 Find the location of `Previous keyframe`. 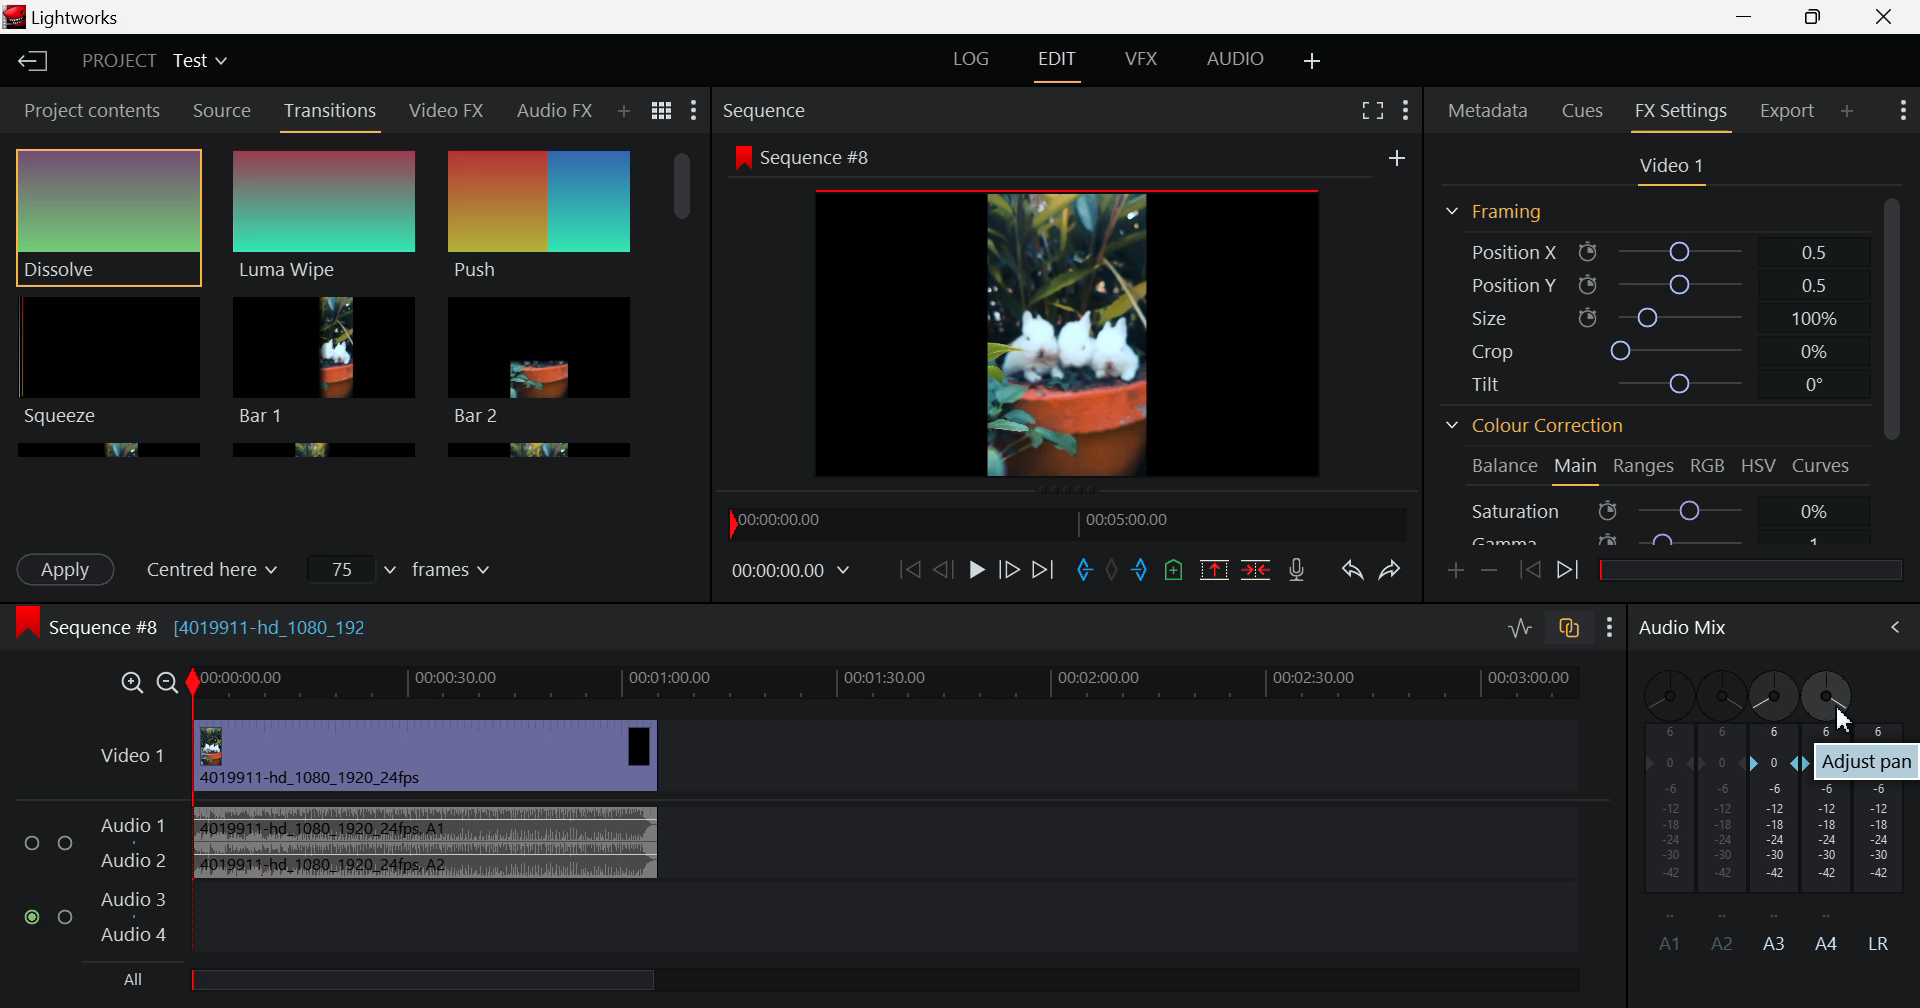

Previous keyframe is located at coordinates (1526, 567).